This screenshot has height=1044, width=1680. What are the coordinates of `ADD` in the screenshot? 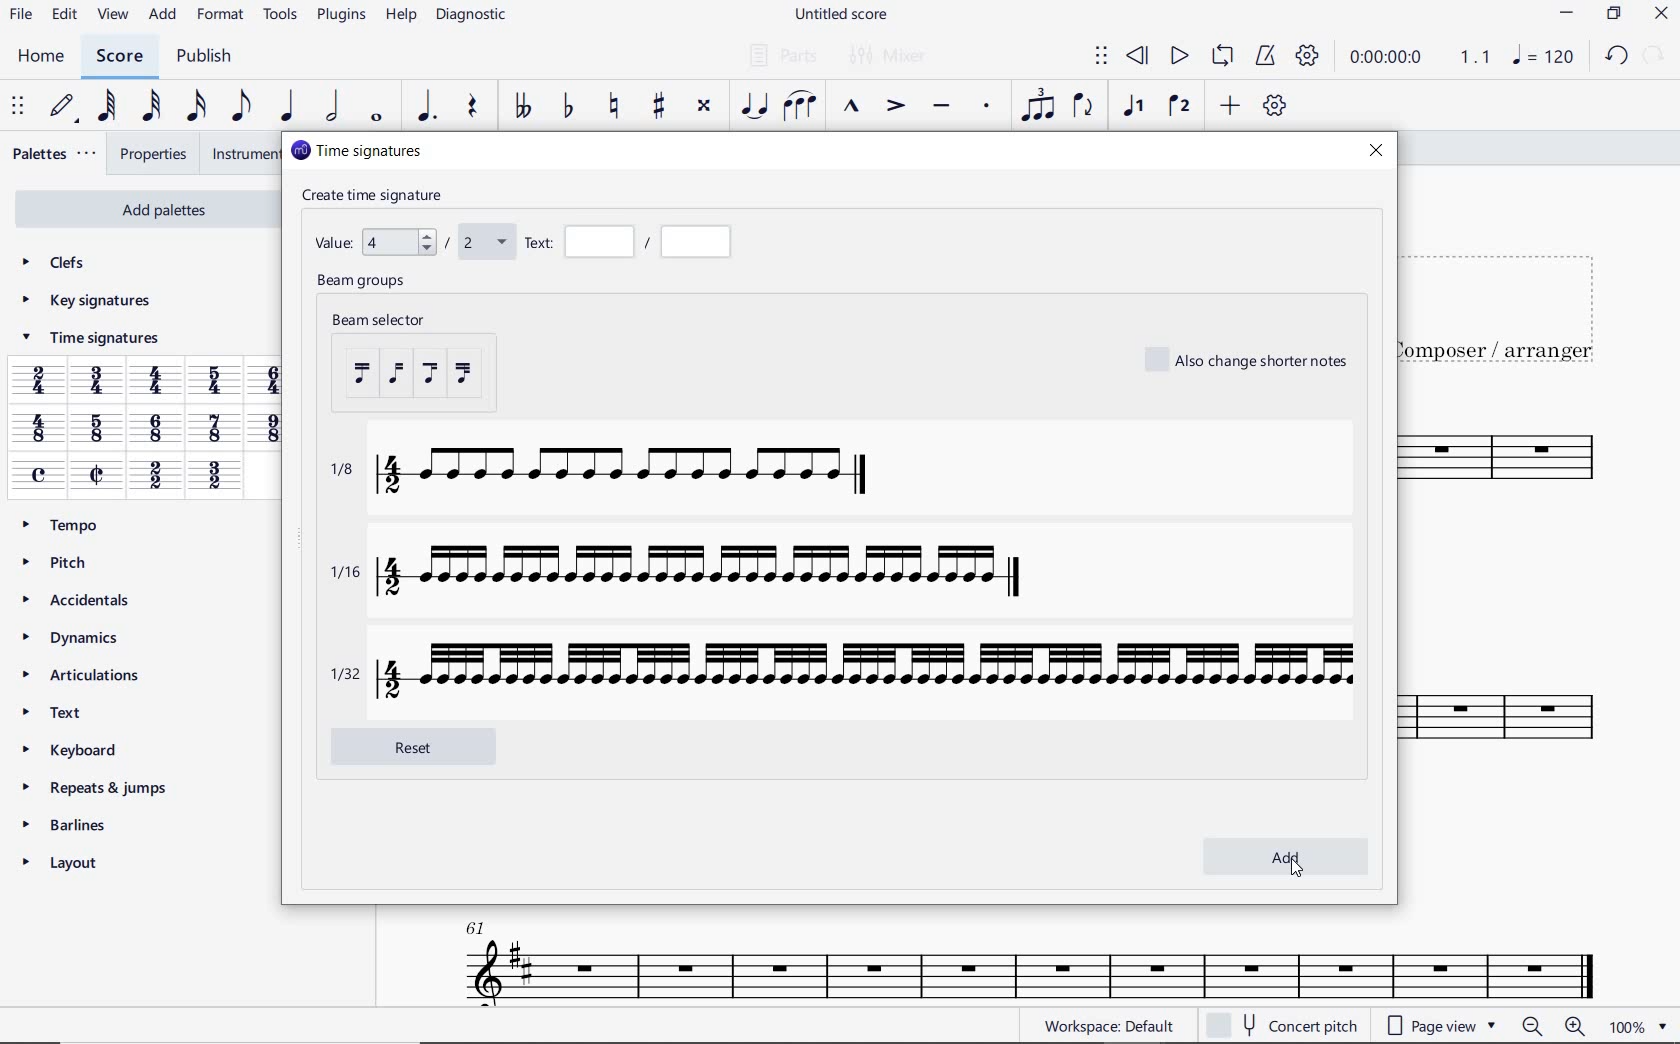 It's located at (164, 16).